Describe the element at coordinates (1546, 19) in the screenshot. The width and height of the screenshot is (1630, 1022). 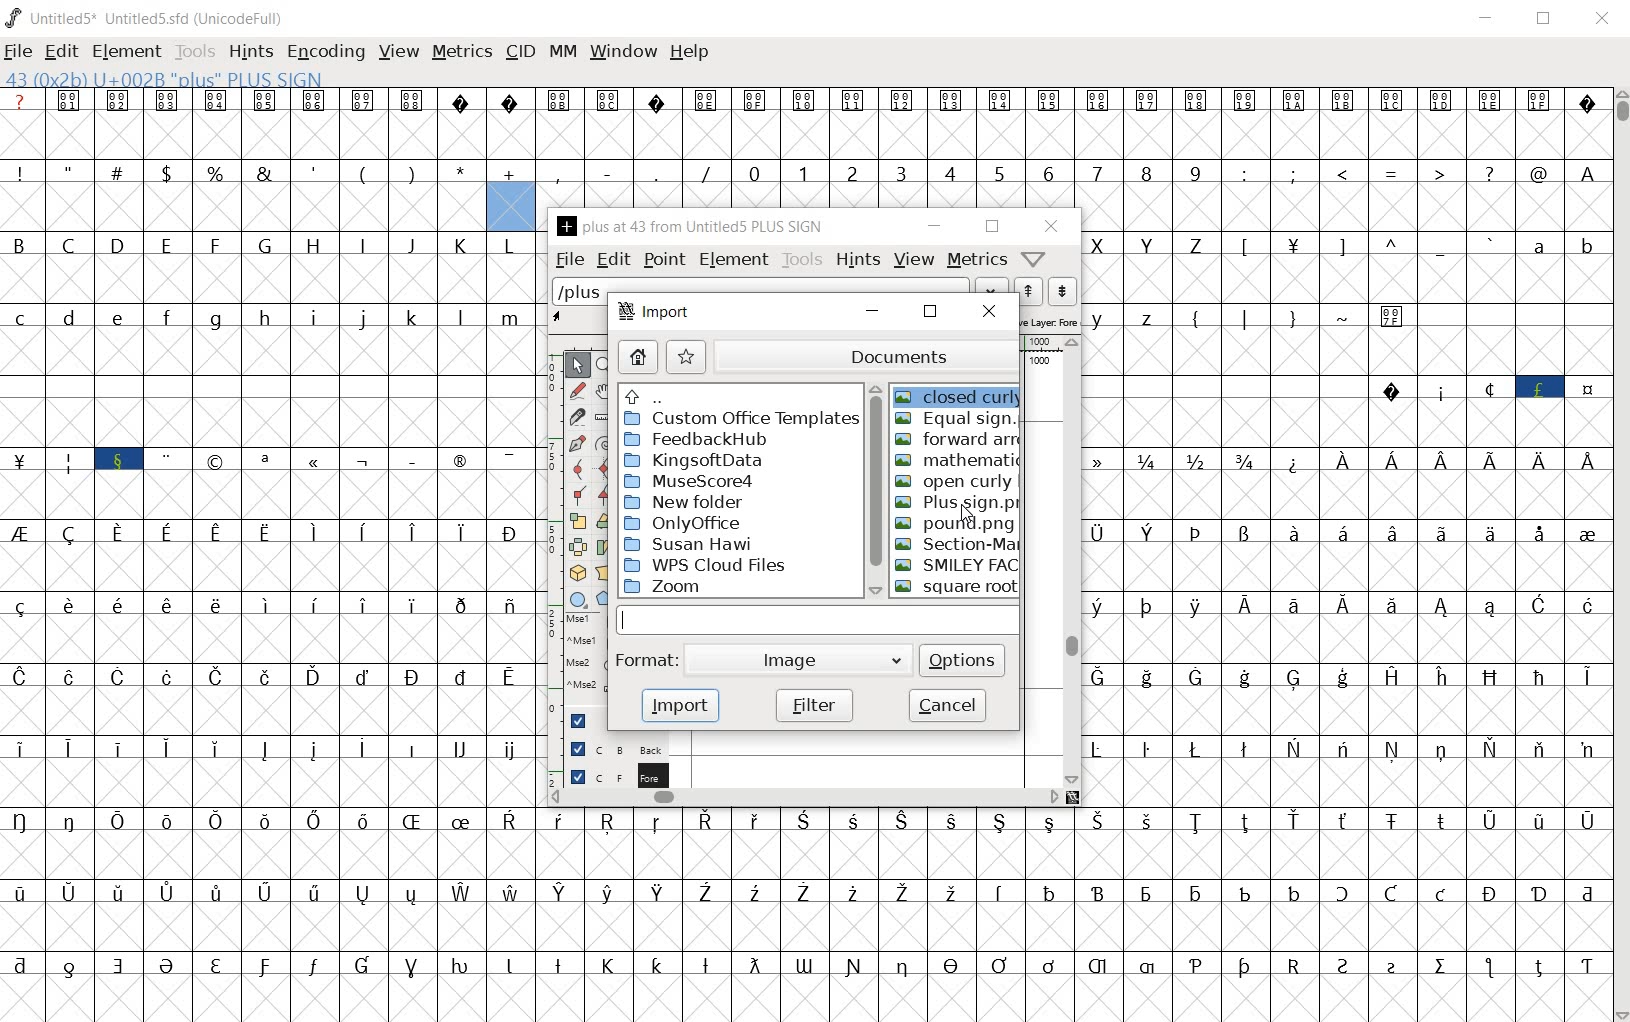
I see `restore down` at that location.